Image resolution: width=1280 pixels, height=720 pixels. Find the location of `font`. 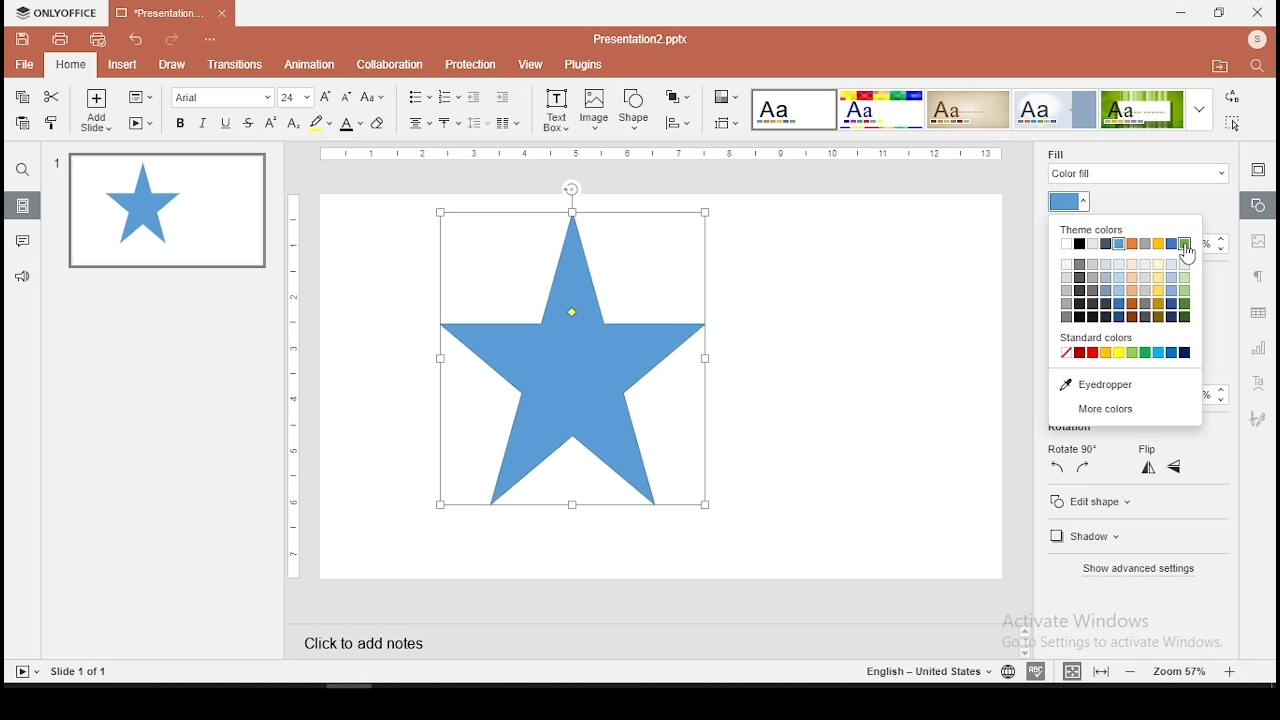

font is located at coordinates (222, 97).